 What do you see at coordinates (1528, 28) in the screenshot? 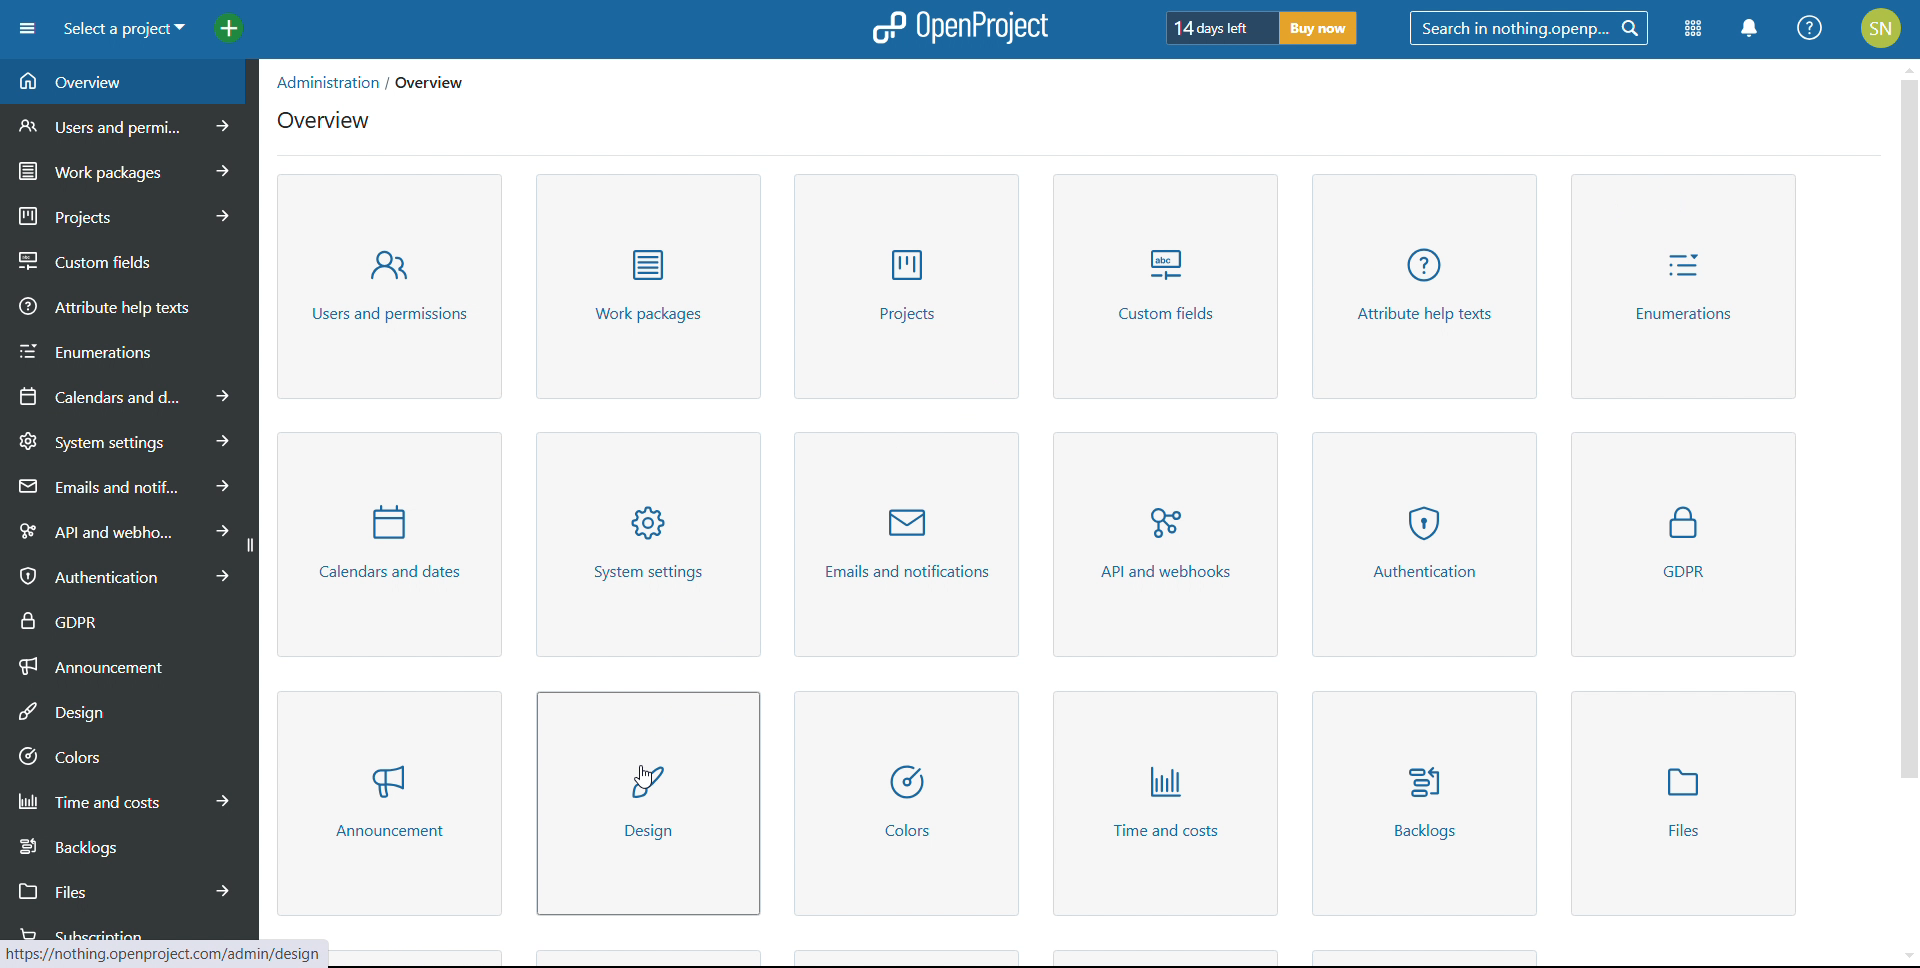
I see `search` at bounding box center [1528, 28].